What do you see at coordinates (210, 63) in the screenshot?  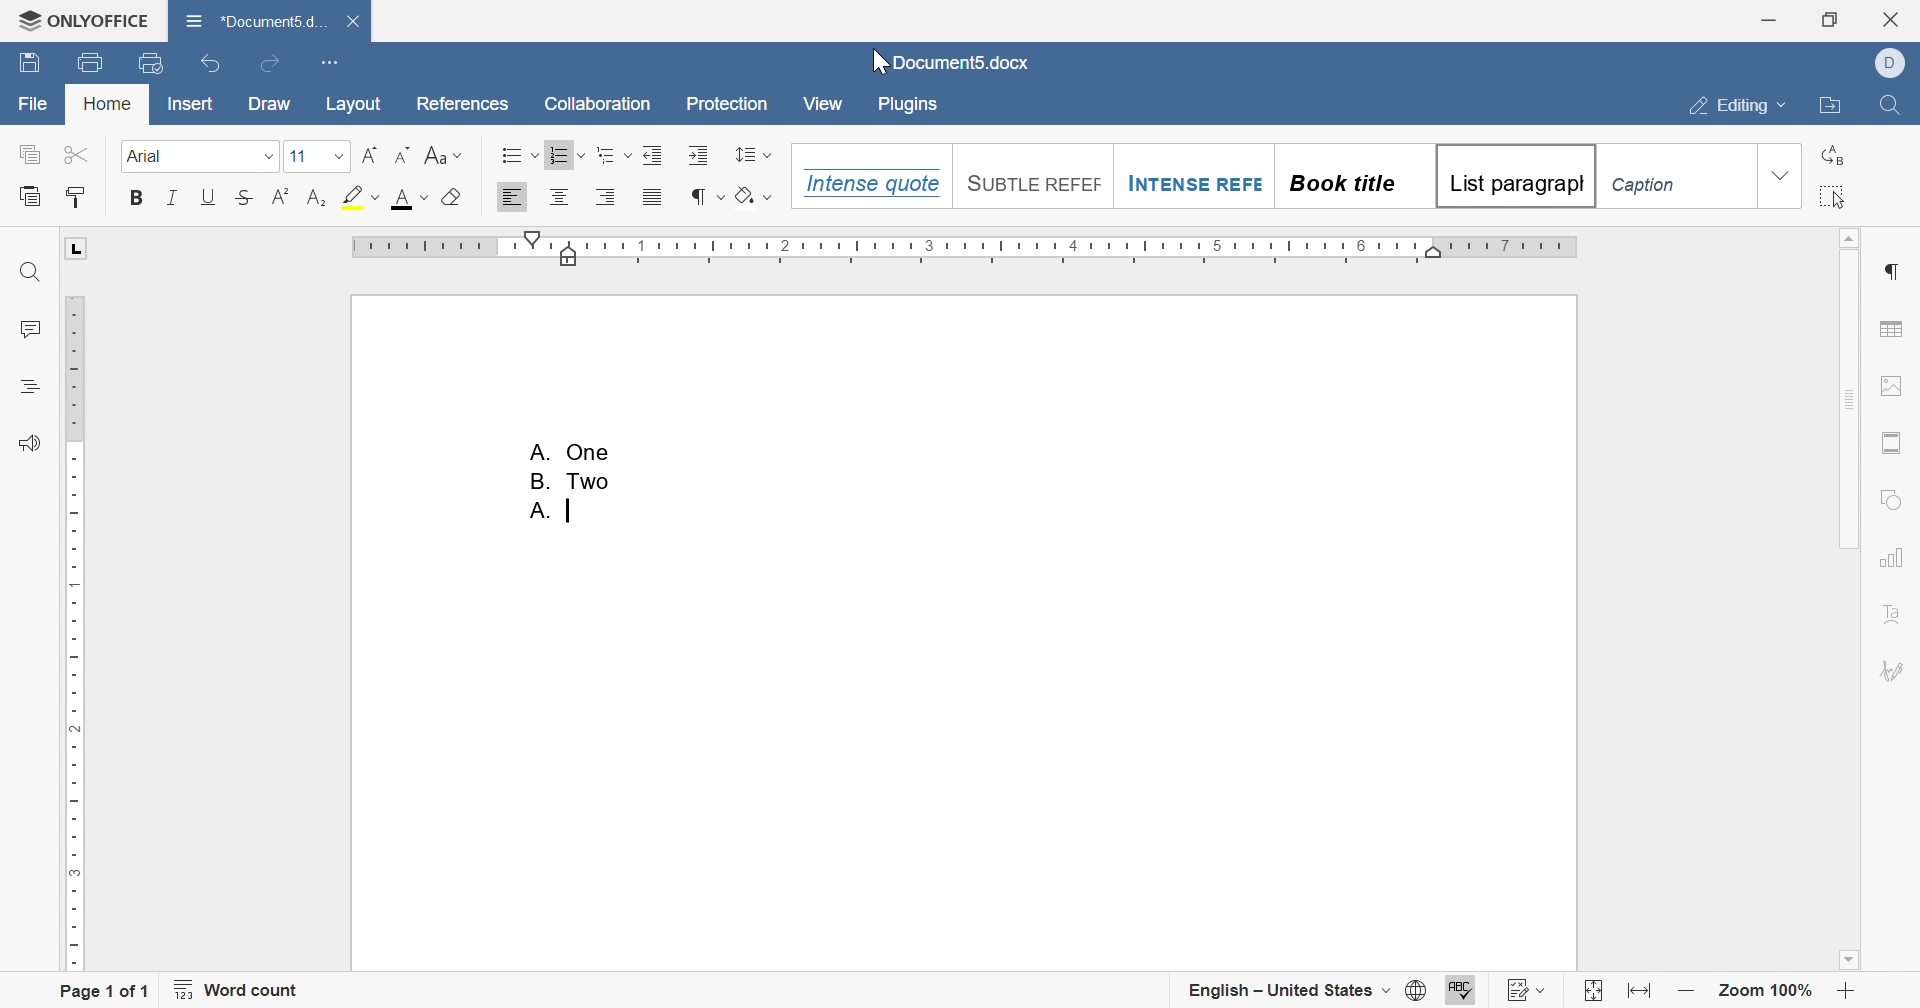 I see `undo` at bounding box center [210, 63].